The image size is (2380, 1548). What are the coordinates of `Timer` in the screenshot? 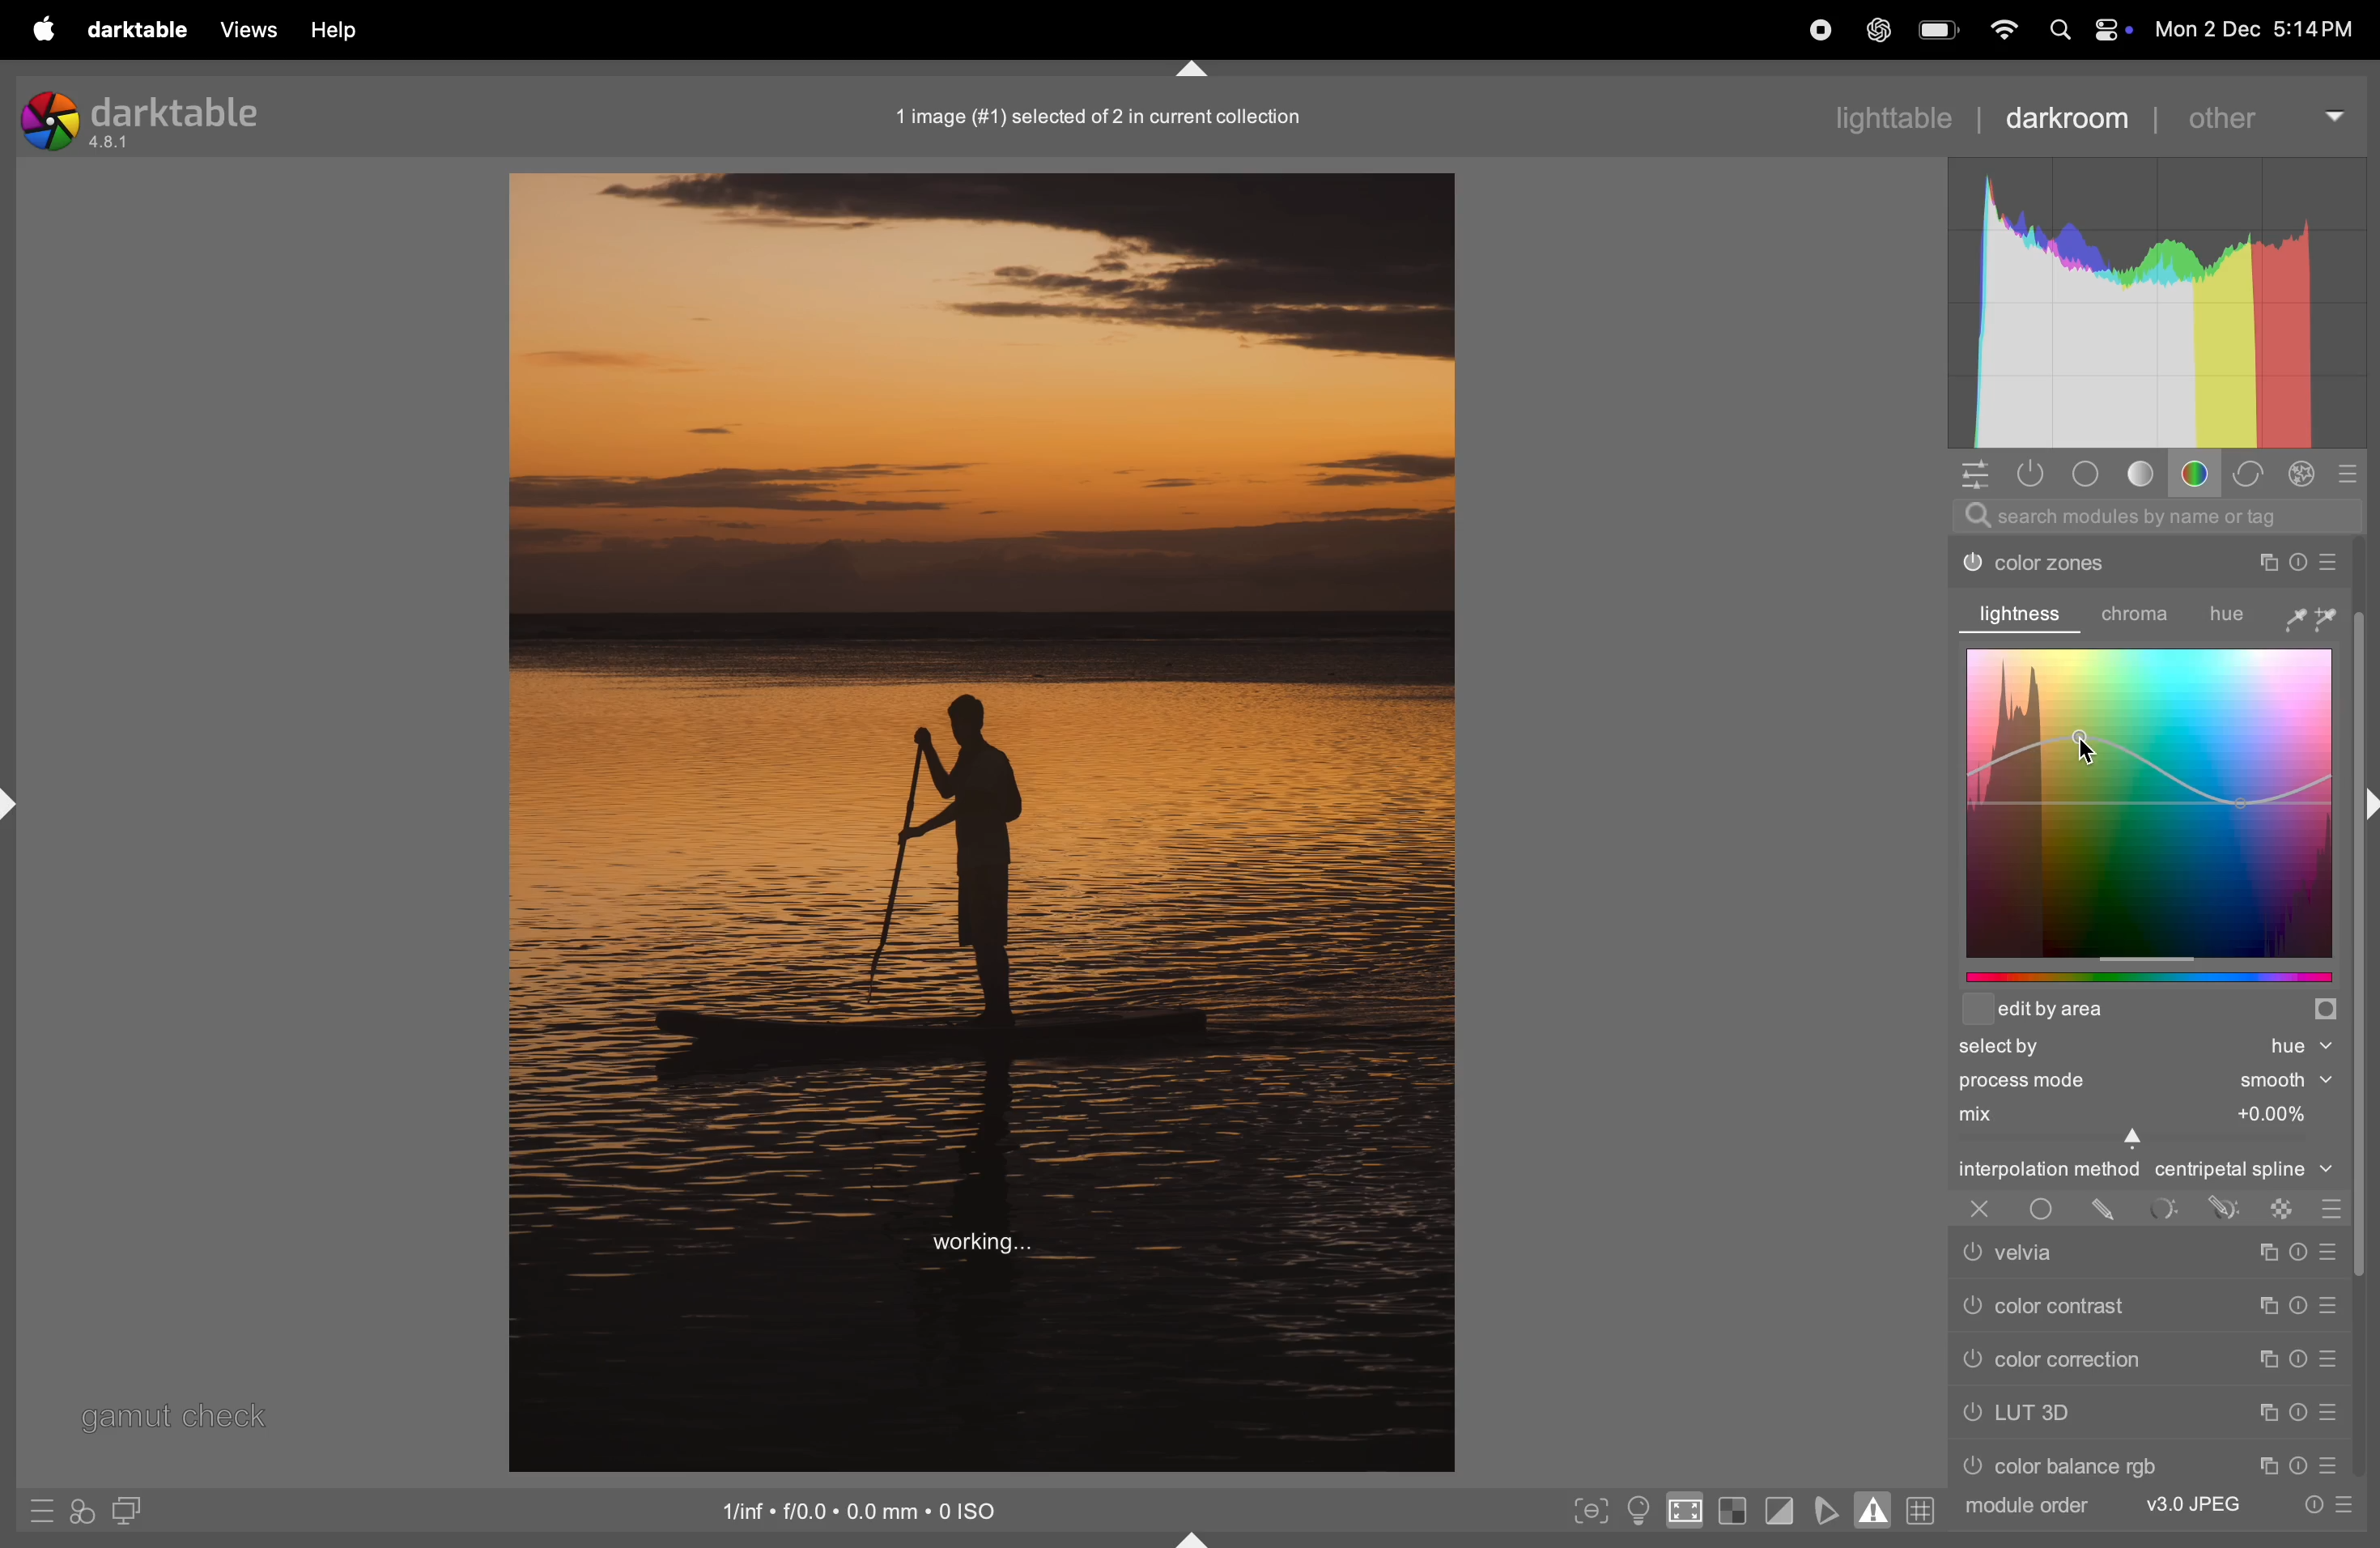 It's located at (2297, 1357).